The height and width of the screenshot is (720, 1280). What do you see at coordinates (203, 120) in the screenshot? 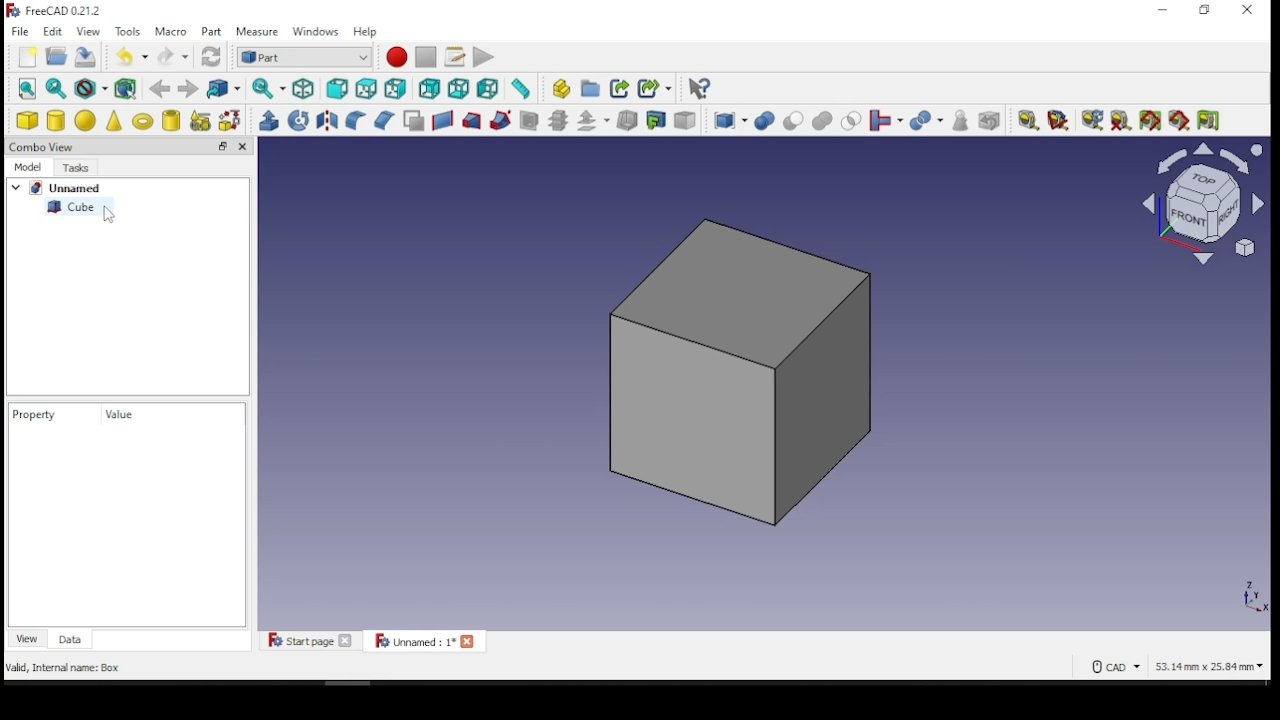
I see `create primitives` at bounding box center [203, 120].